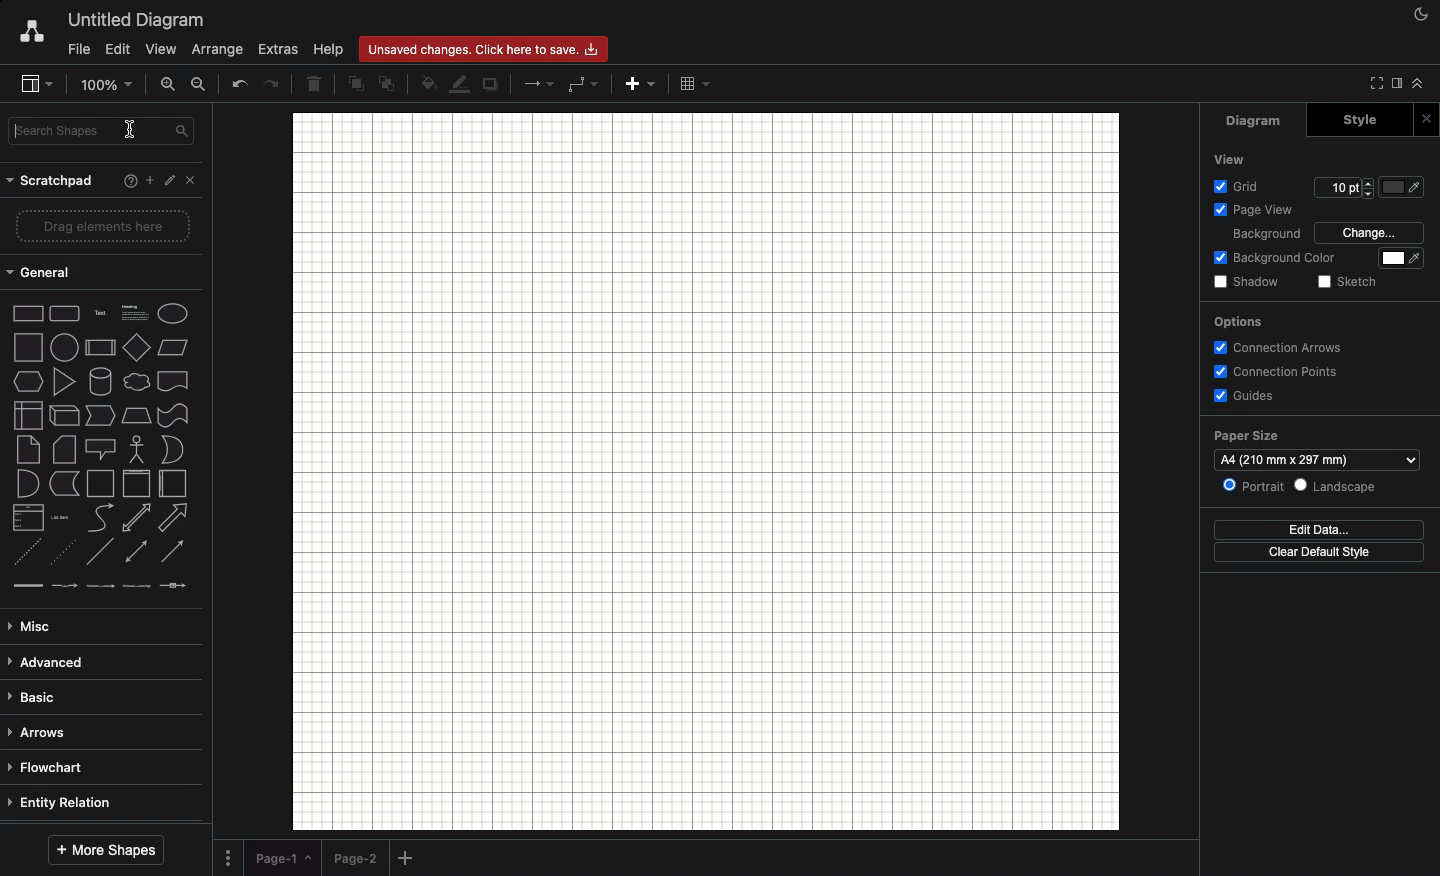 This screenshot has width=1440, height=876. What do you see at coordinates (107, 227) in the screenshot?
I see `Drag elements` at bounding box center [107, 227].